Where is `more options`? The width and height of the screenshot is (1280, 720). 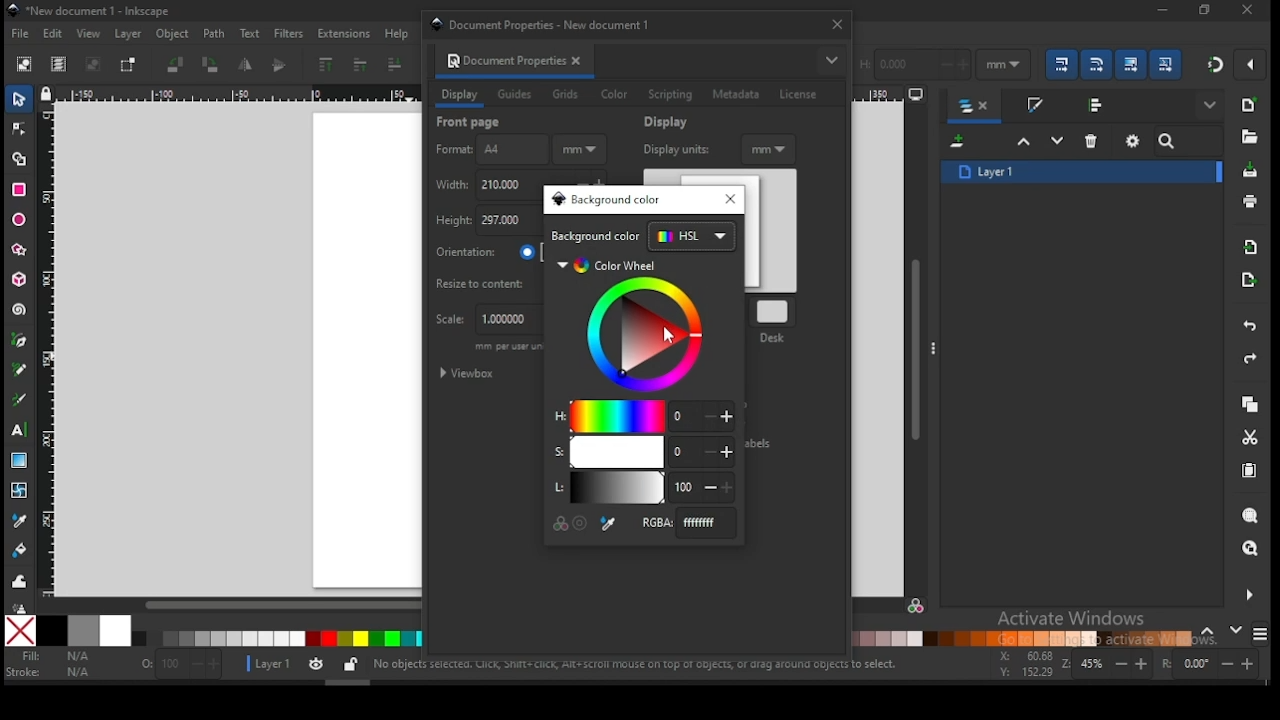
more options is located at coordinates (831, 60).